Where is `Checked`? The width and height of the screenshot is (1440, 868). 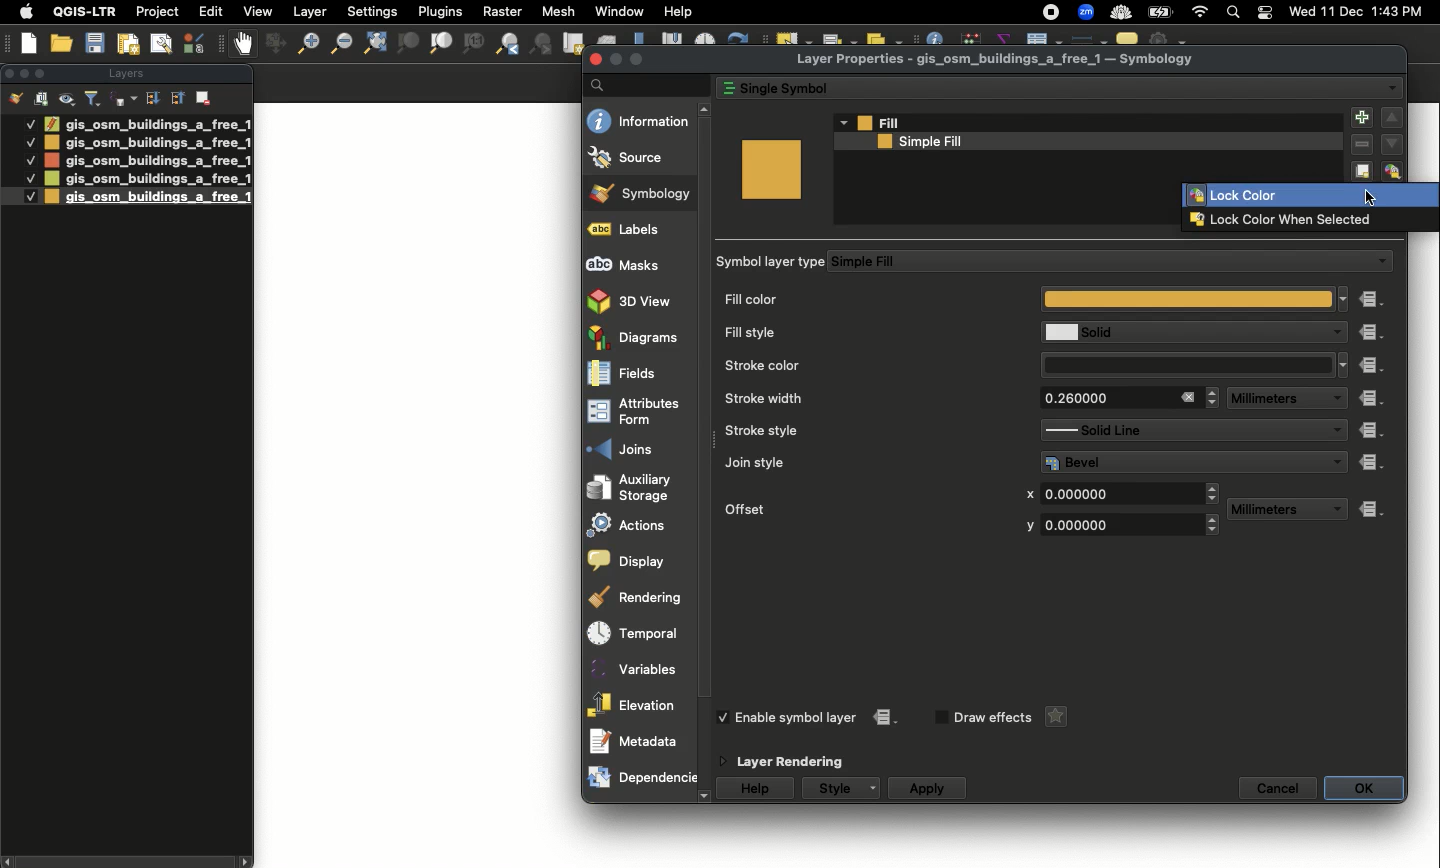
Checked is located at coordinates (20, 196).